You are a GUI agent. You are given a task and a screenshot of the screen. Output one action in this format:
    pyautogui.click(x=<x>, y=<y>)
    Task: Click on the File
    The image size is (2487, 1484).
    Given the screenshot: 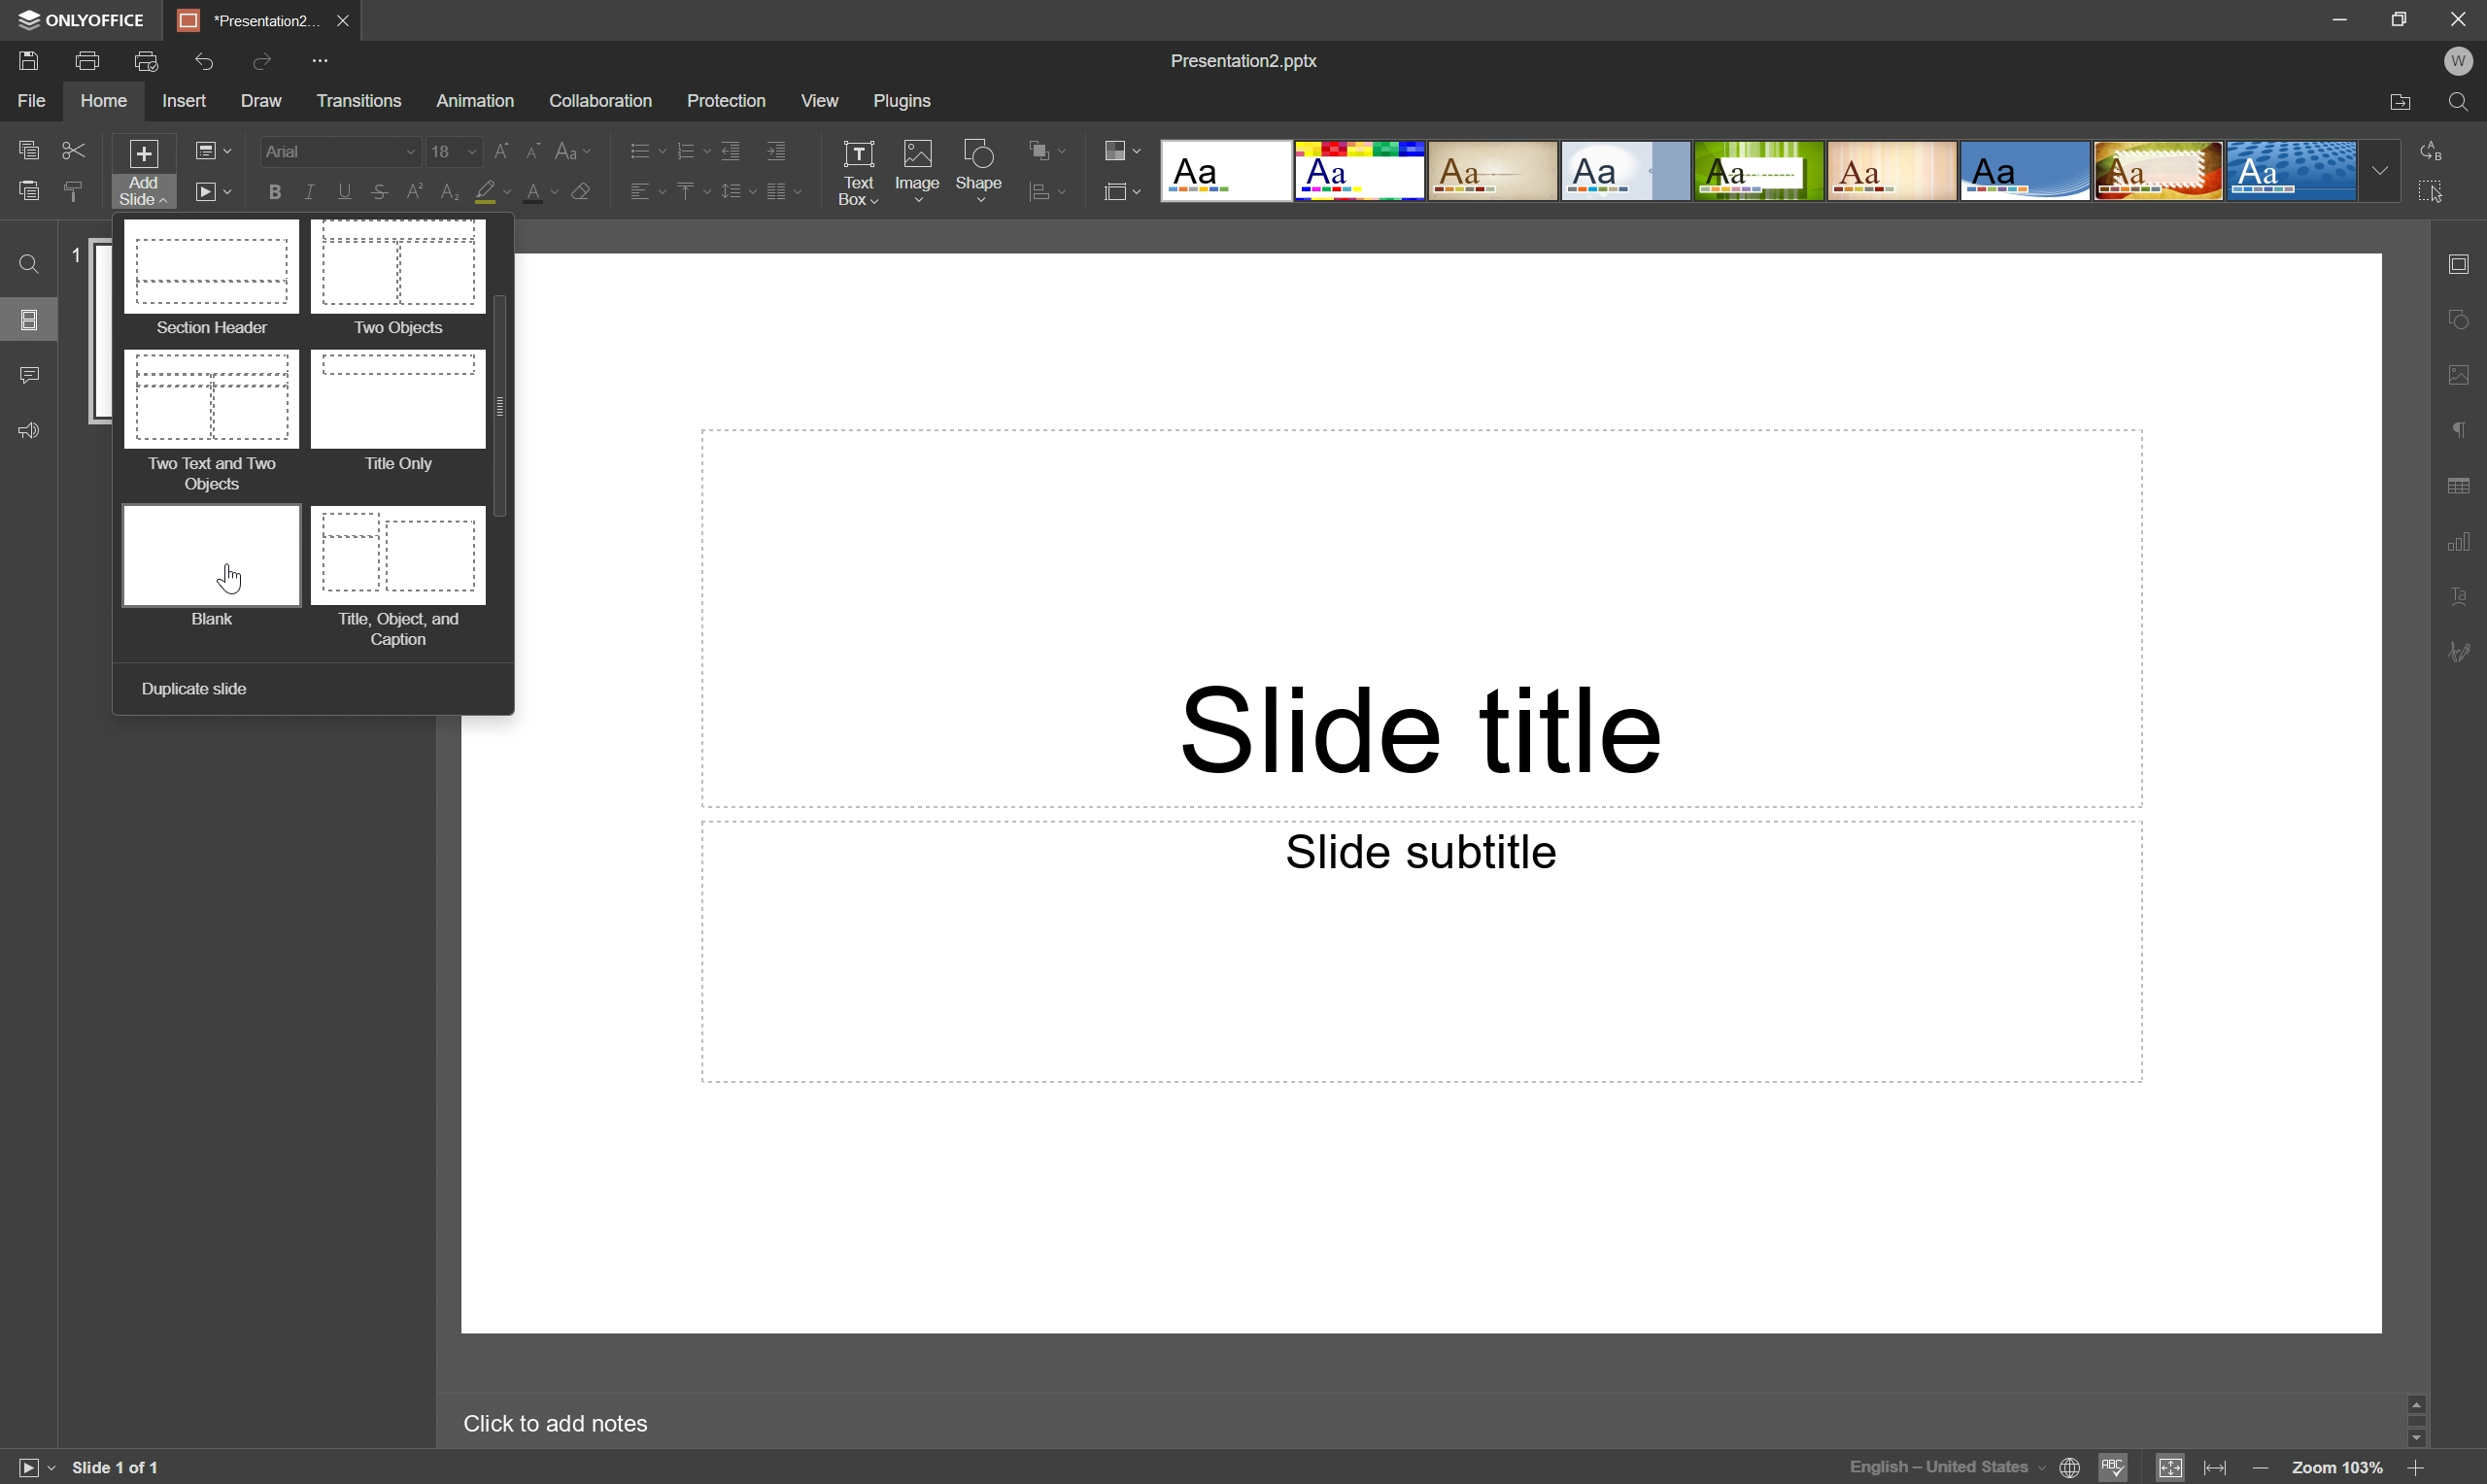 What is the action you would take?
    pyautogui.click(x=34, y=100)
    